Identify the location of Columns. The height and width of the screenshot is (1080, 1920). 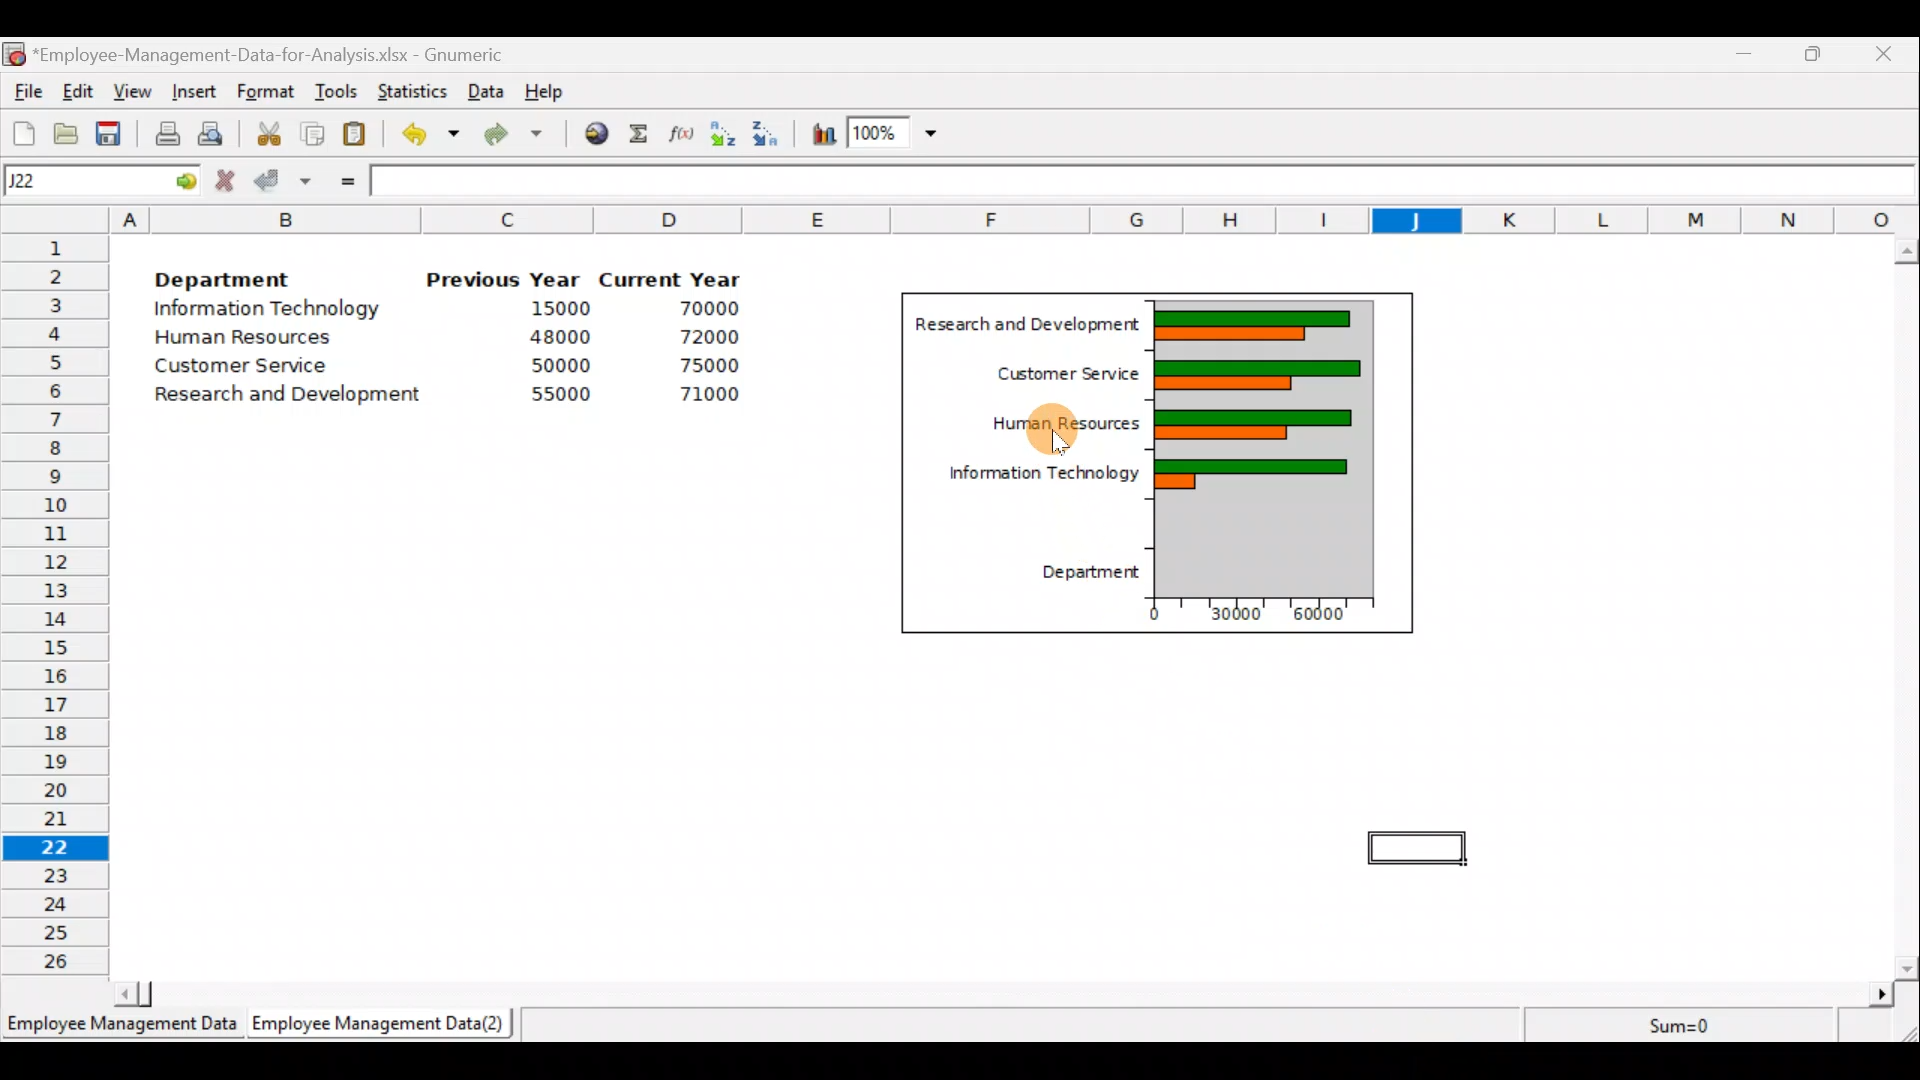
(960, 214).